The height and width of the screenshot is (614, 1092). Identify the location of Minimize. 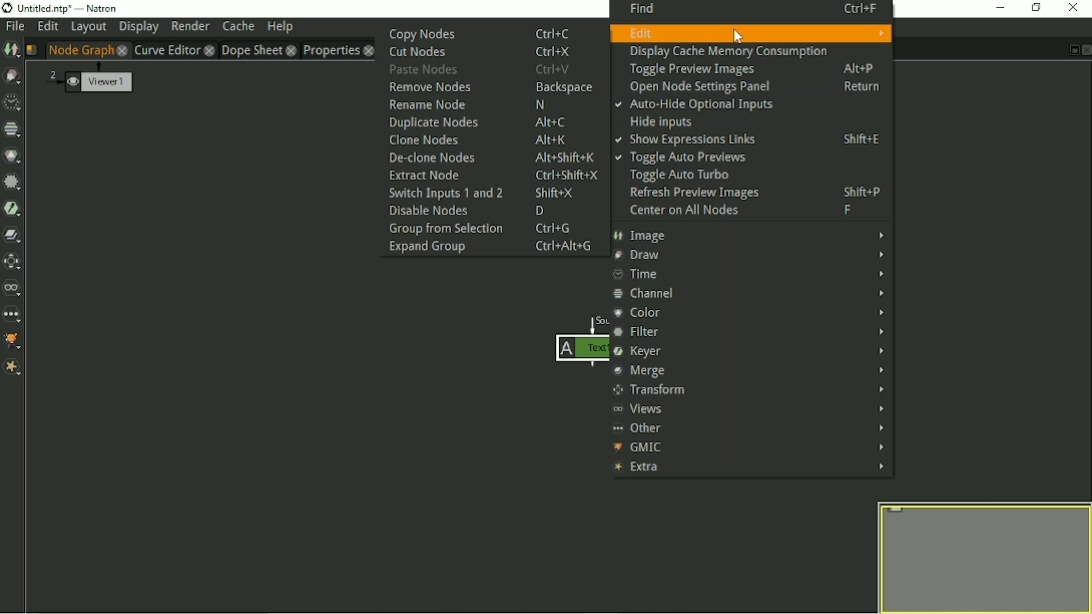
(998, 7).